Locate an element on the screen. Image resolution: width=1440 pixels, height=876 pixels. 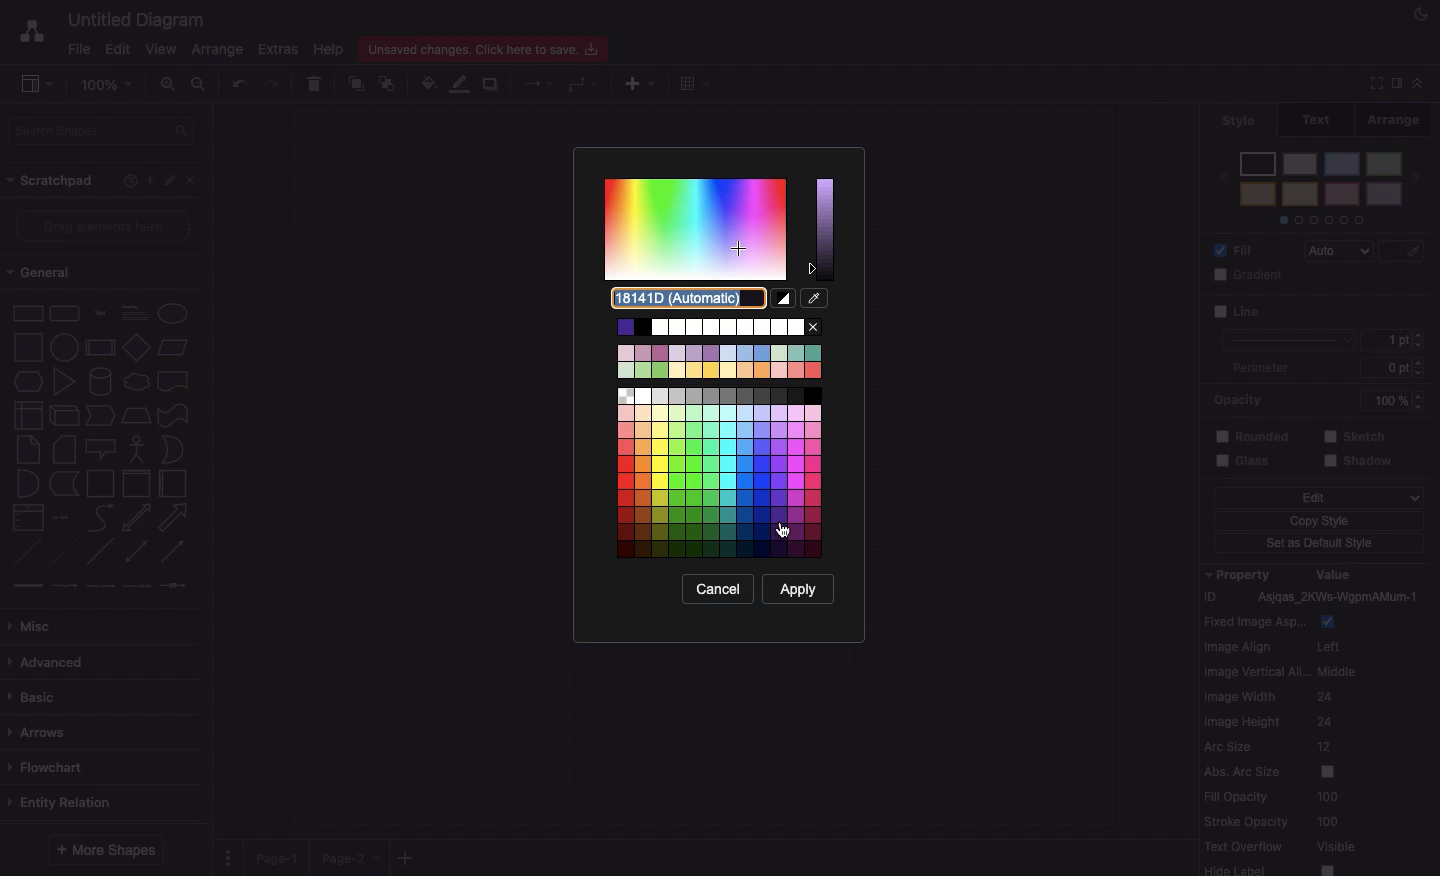
Line color is located at coordinates (463, 83).